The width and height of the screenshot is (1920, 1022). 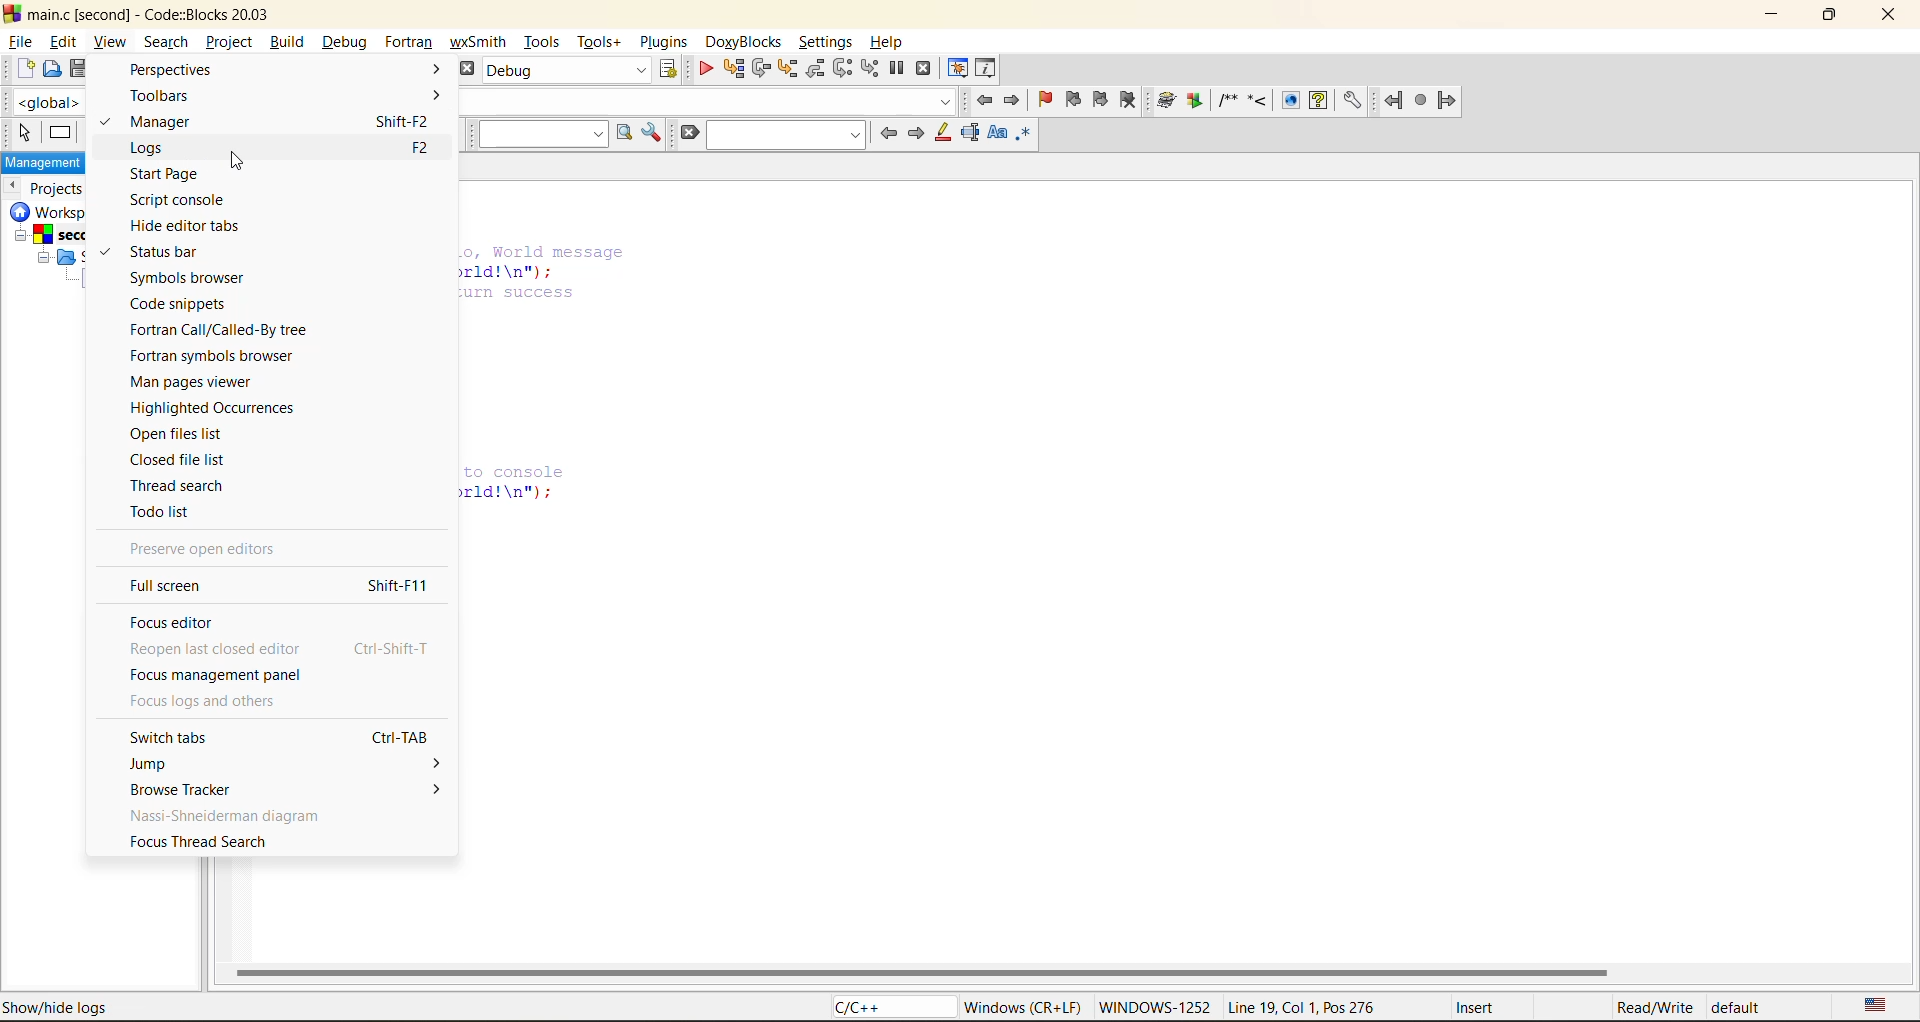 I want to click on next bookmark, so click(x=1102, y=105).